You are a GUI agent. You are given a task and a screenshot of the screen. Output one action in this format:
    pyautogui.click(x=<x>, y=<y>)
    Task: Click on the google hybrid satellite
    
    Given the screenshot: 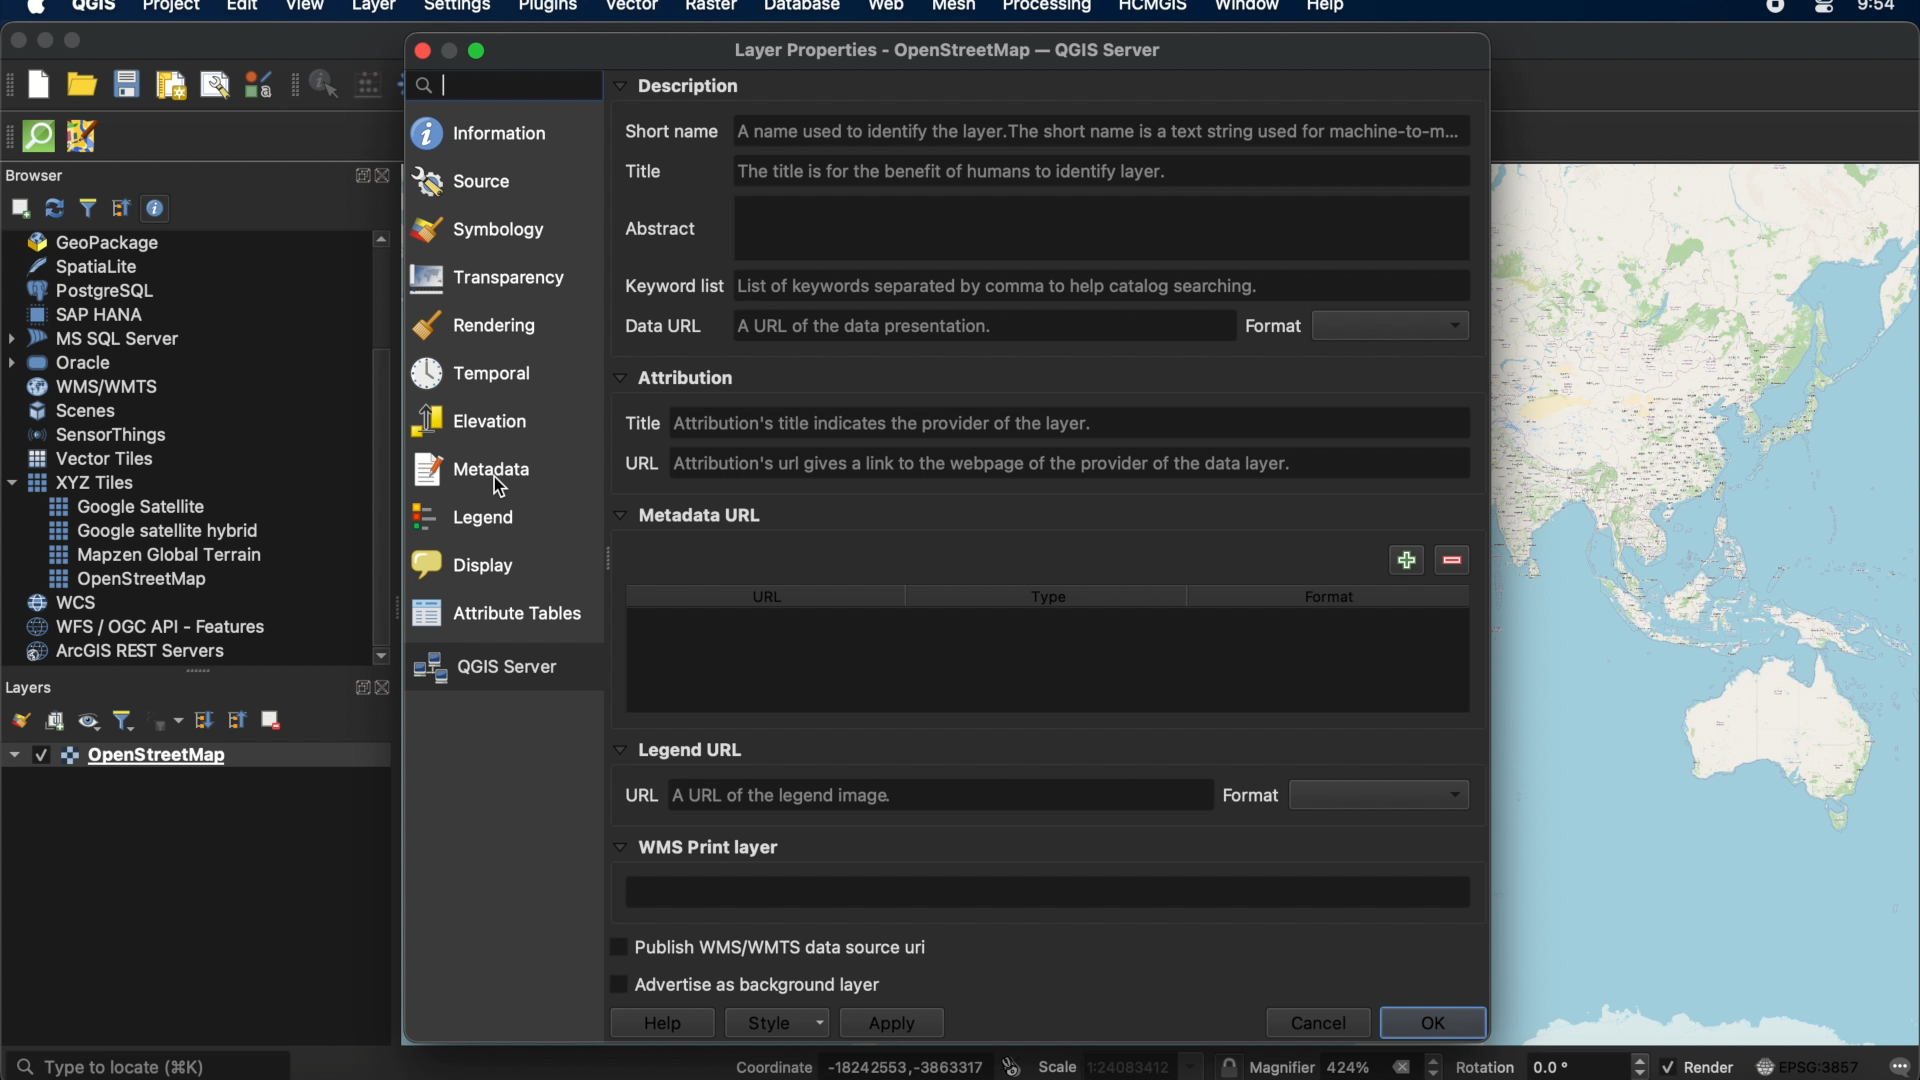 What is the action you would take?
    pyautogui.click(x=149, y=528)
    